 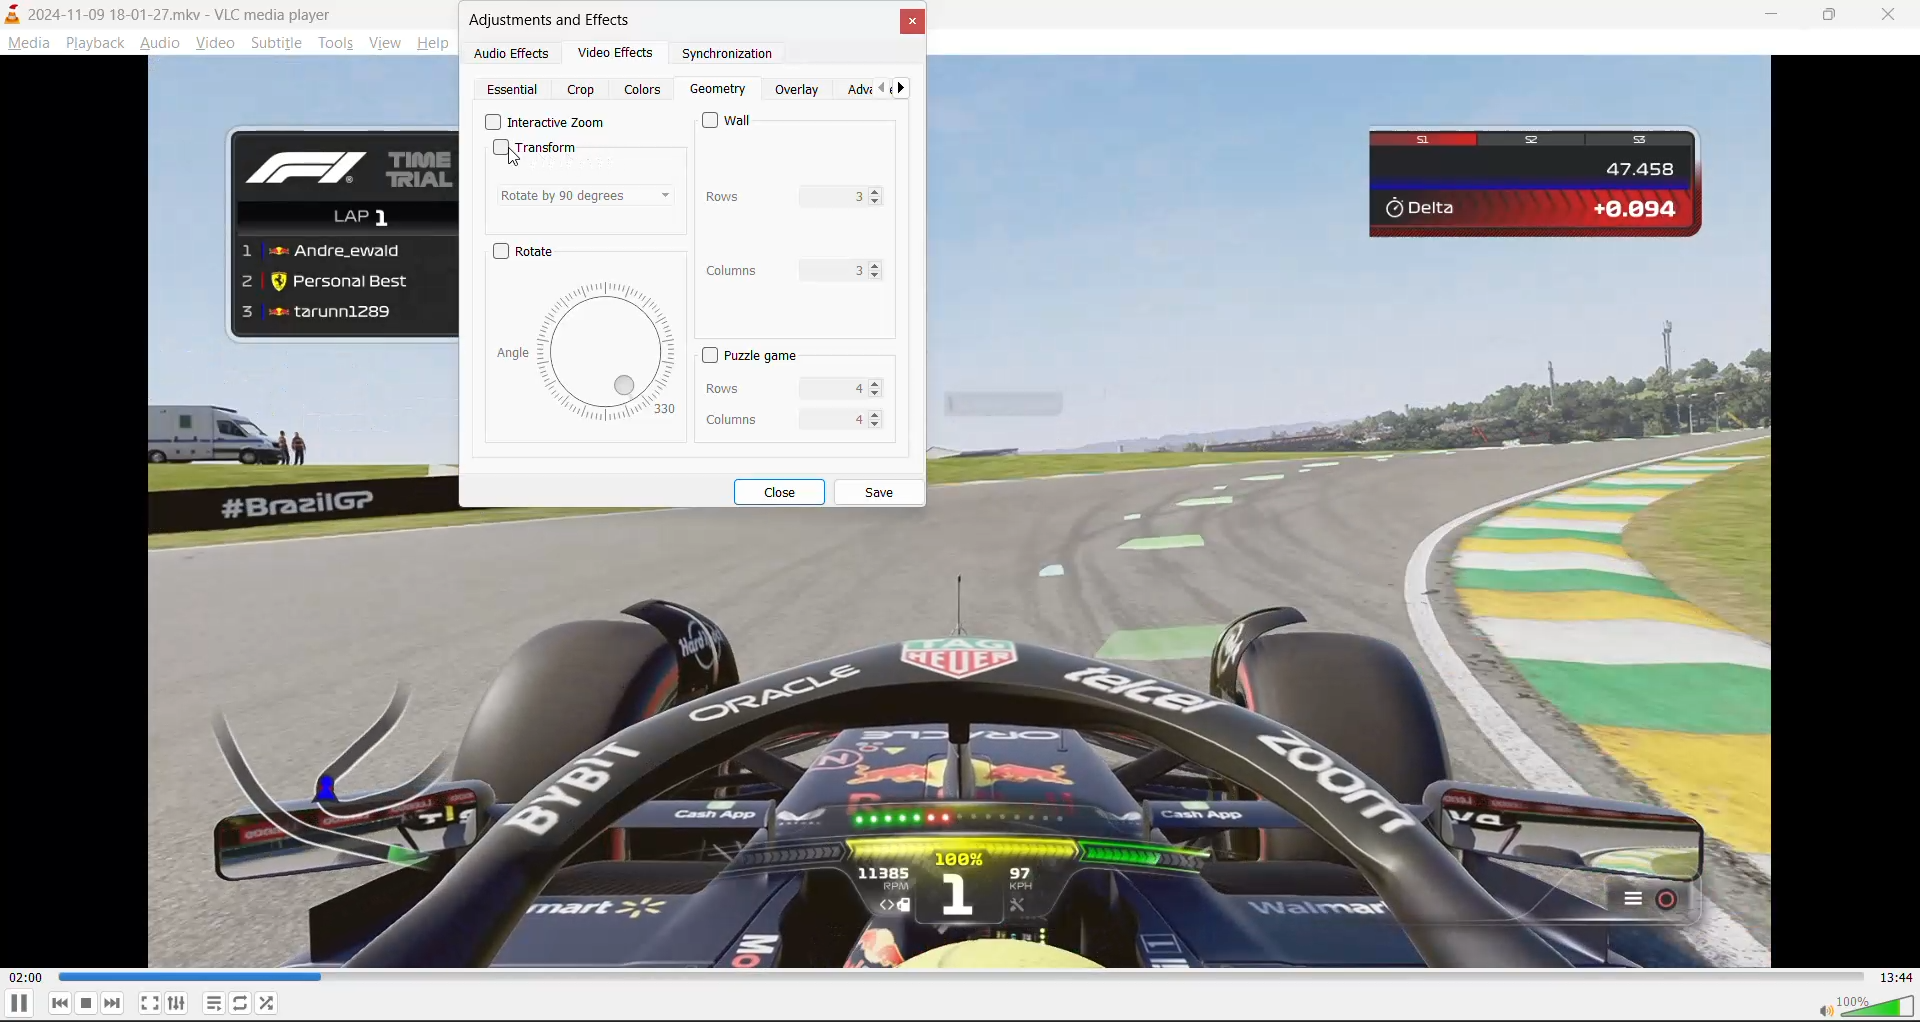 I want to click on next, so click(x=905, y=91).